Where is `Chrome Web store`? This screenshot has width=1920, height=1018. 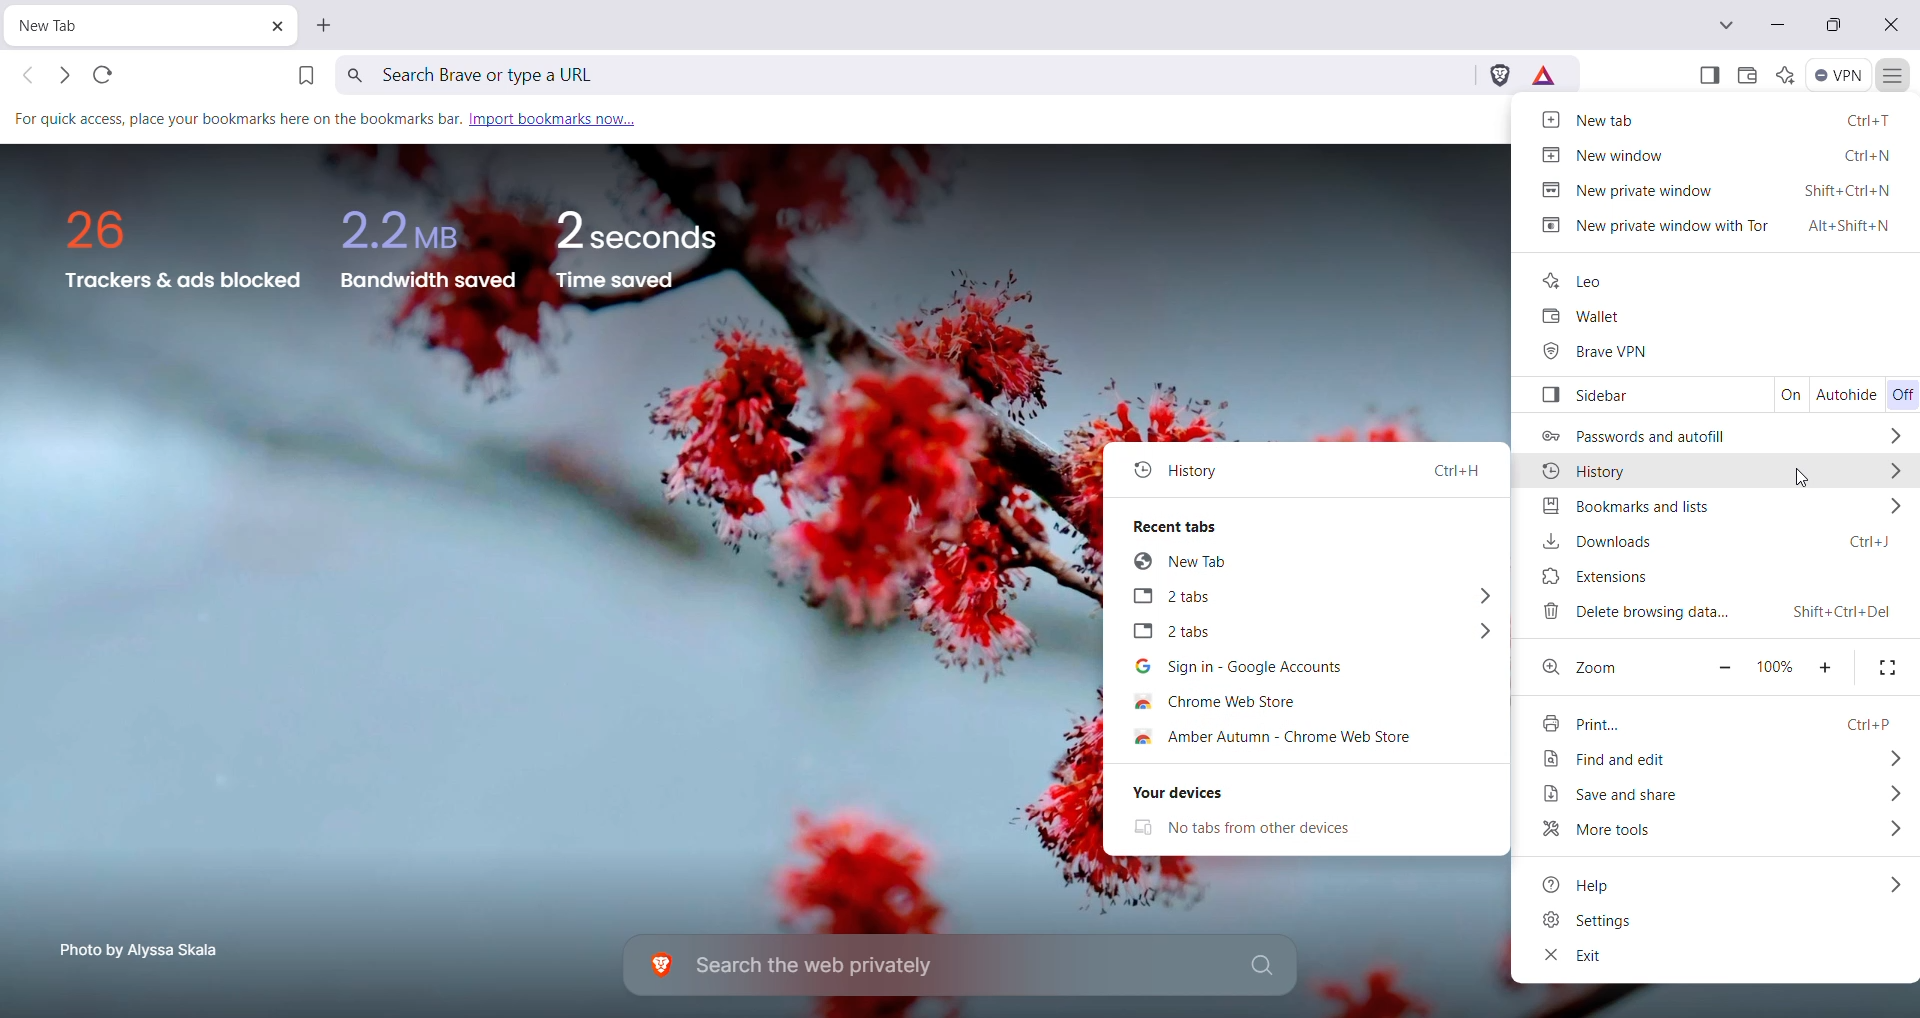
Chrome Web store is located at coordinates (1247, 702).